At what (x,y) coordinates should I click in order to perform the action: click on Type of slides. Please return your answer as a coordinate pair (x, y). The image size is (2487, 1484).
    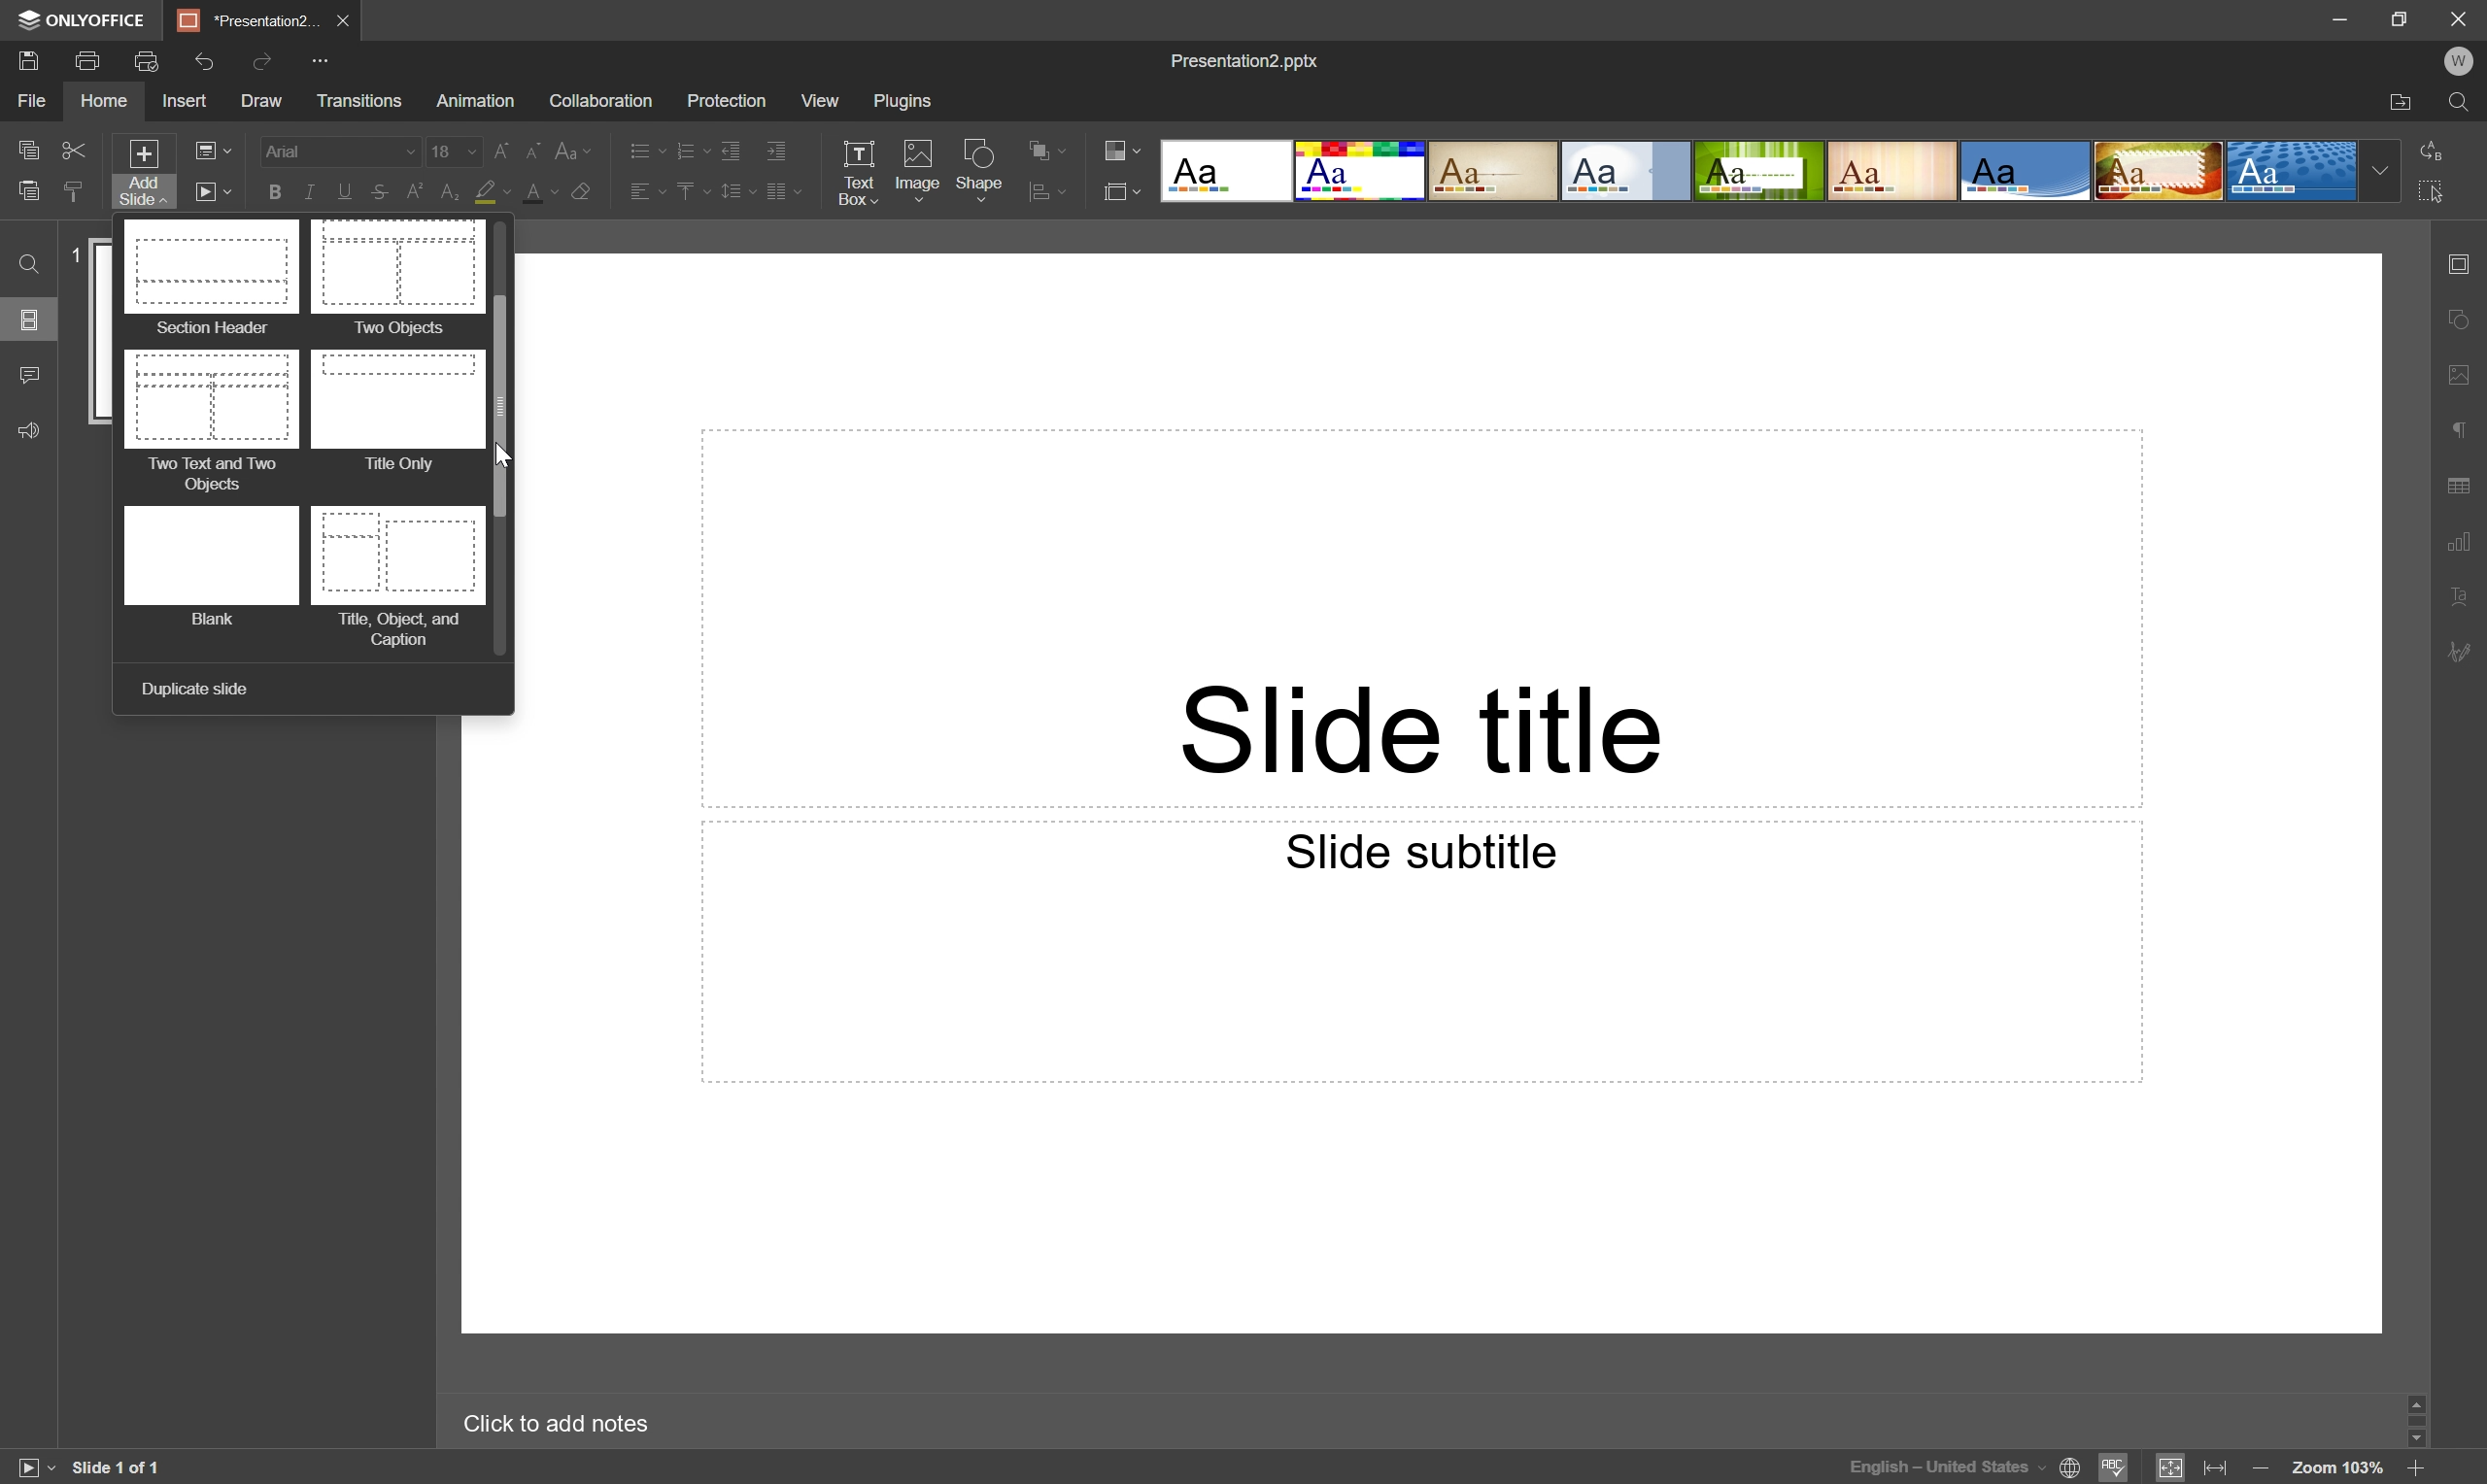
    Looking at the image, I should click on (300, 437).